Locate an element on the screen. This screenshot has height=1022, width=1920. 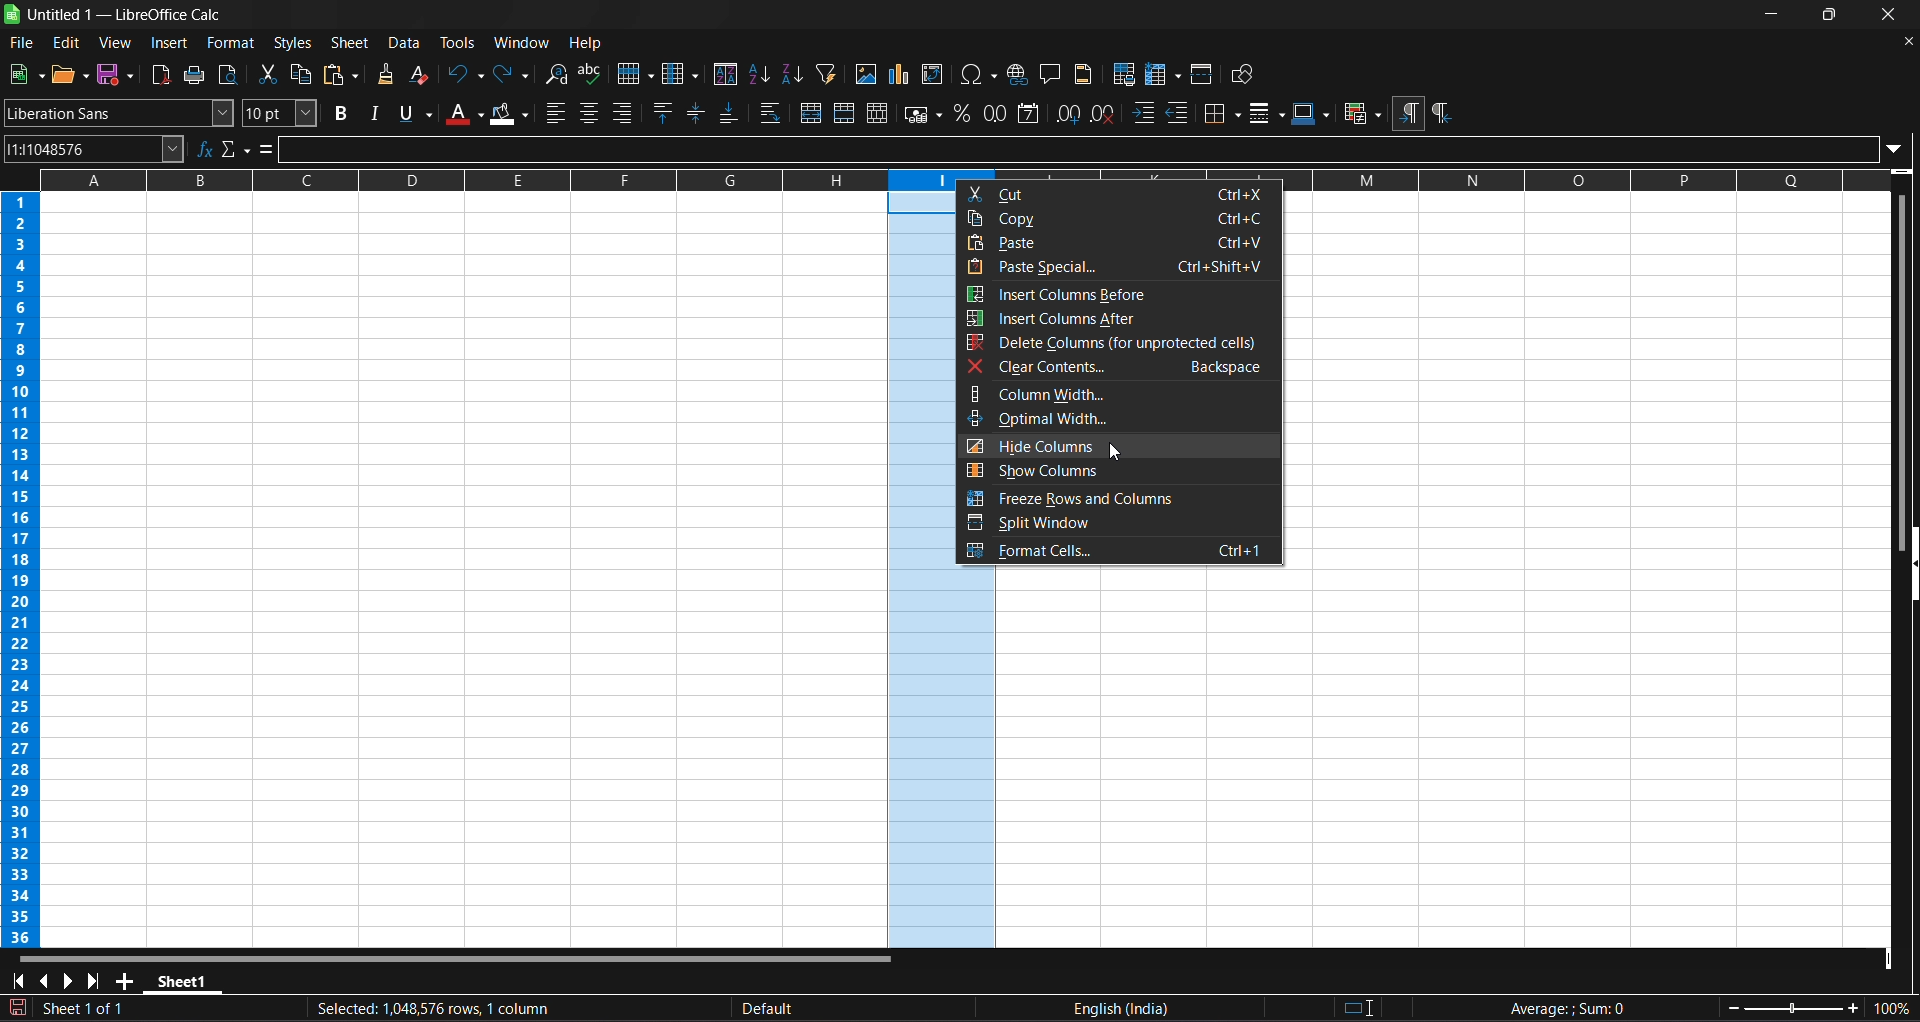
font size is located at coordinates (277, 113).